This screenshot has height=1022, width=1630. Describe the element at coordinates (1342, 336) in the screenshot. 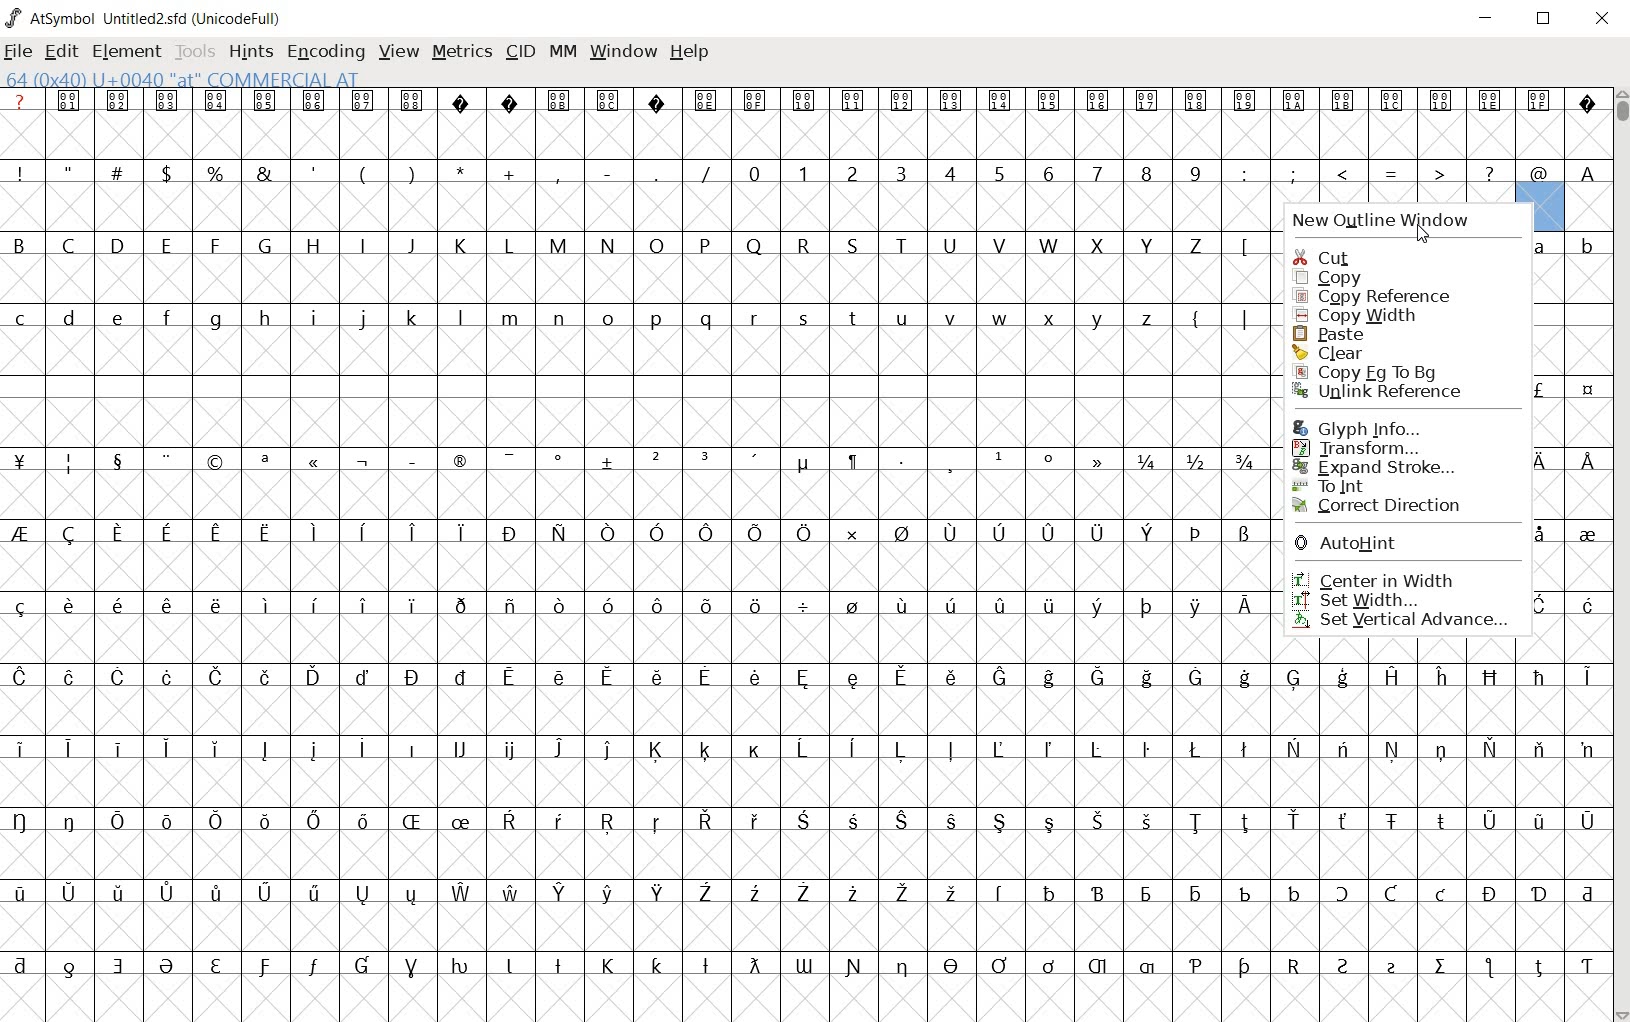

I see `PASTE` at that location.